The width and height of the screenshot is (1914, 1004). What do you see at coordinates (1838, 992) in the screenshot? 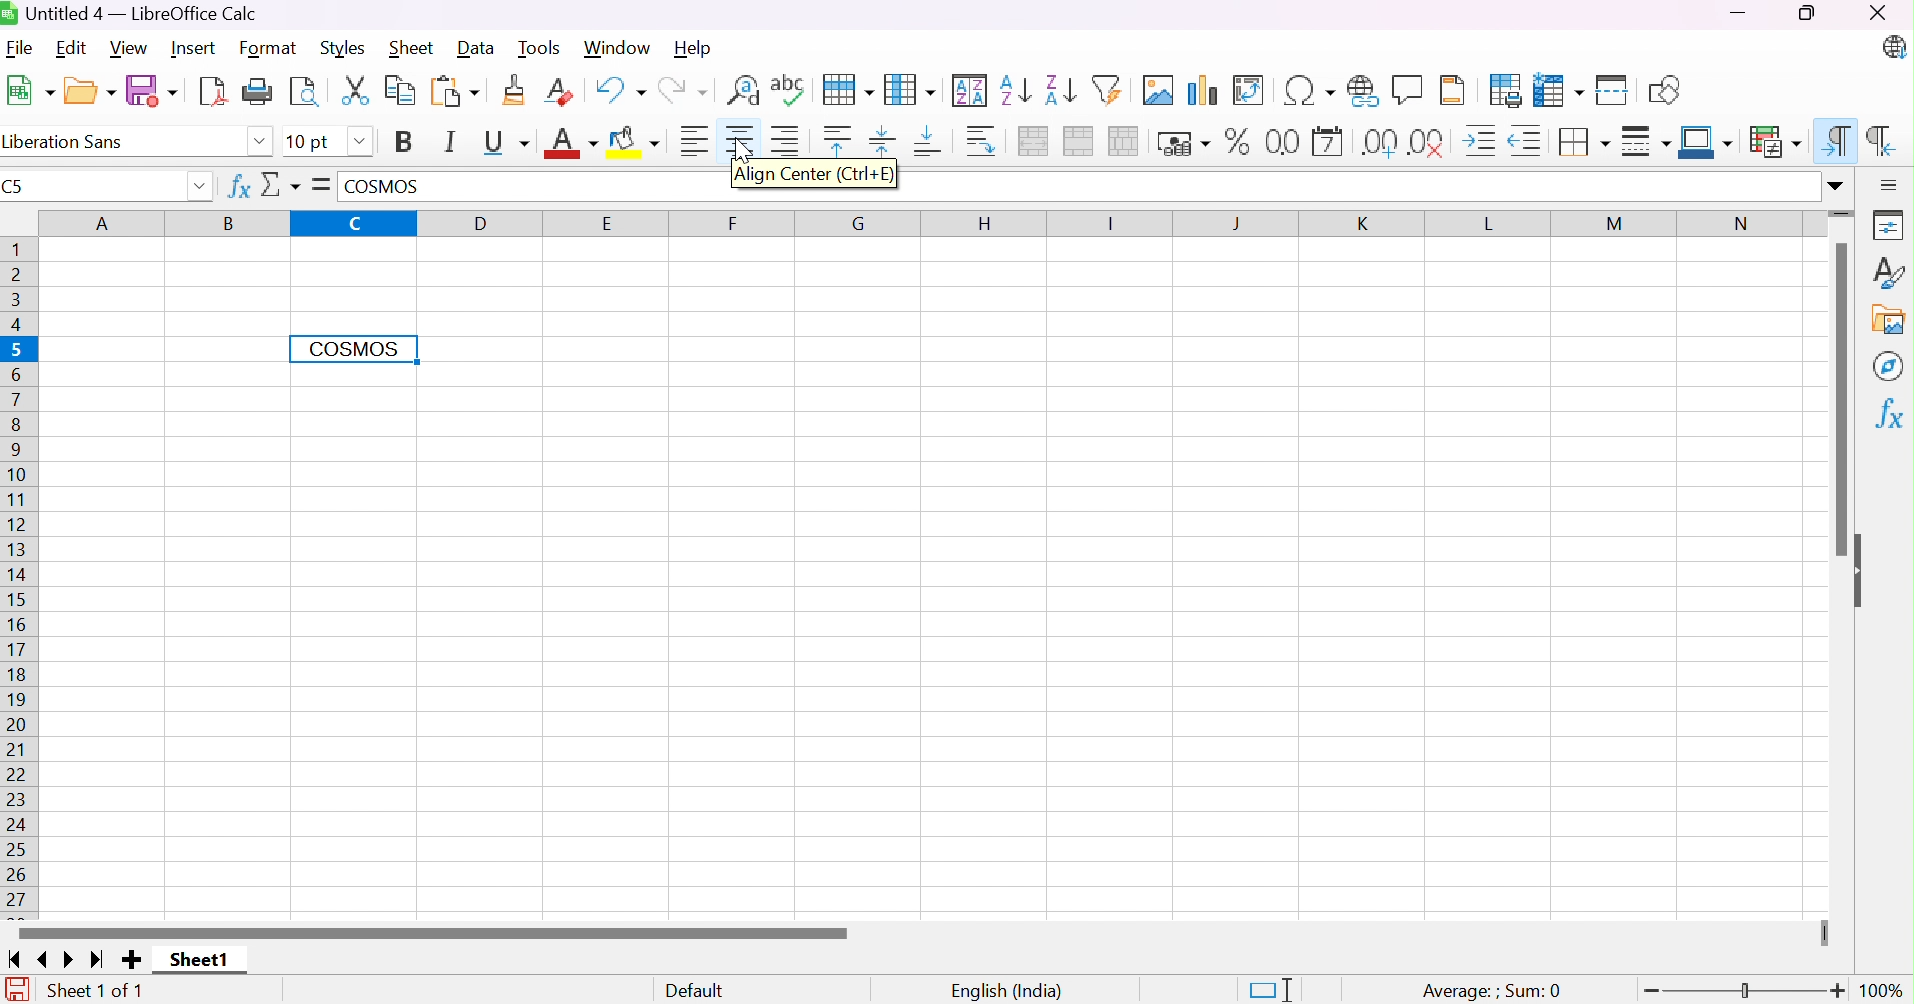
I see `Zoom In` at bounding box center [1838, 992].